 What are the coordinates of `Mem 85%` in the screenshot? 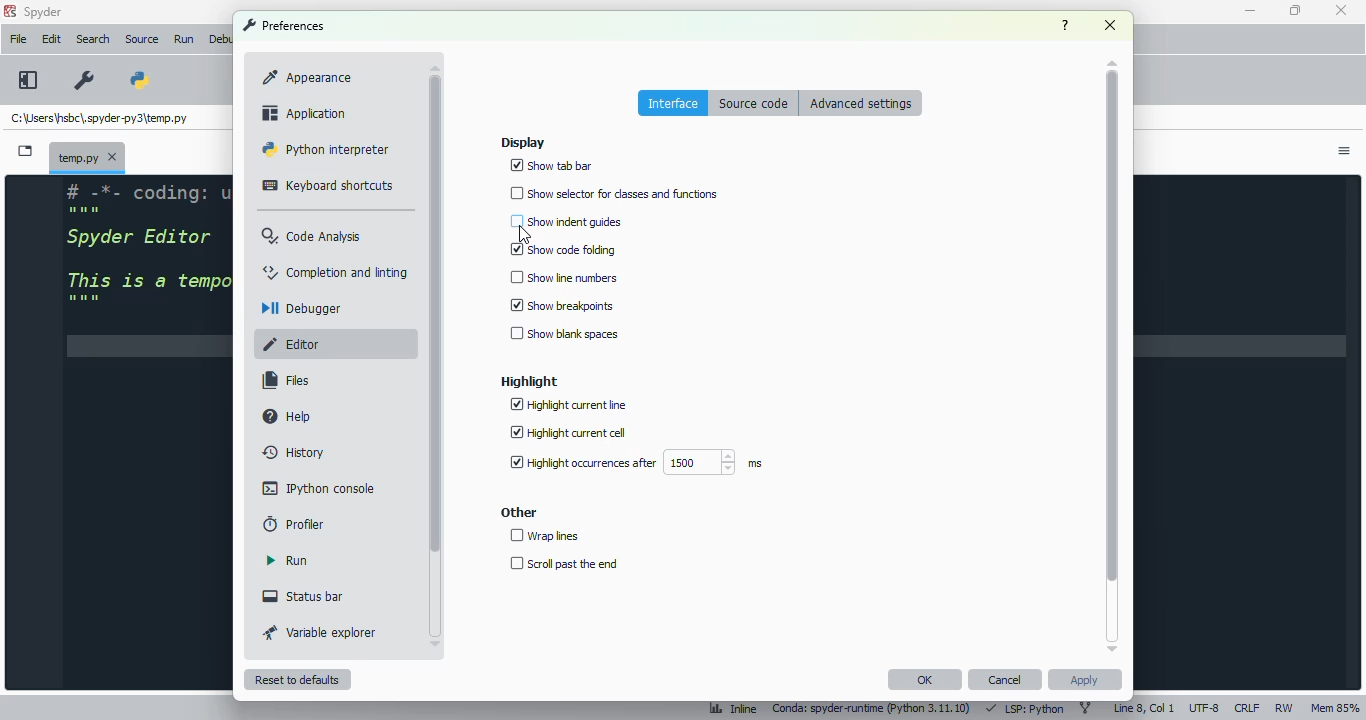 It's located at (1334, 707).